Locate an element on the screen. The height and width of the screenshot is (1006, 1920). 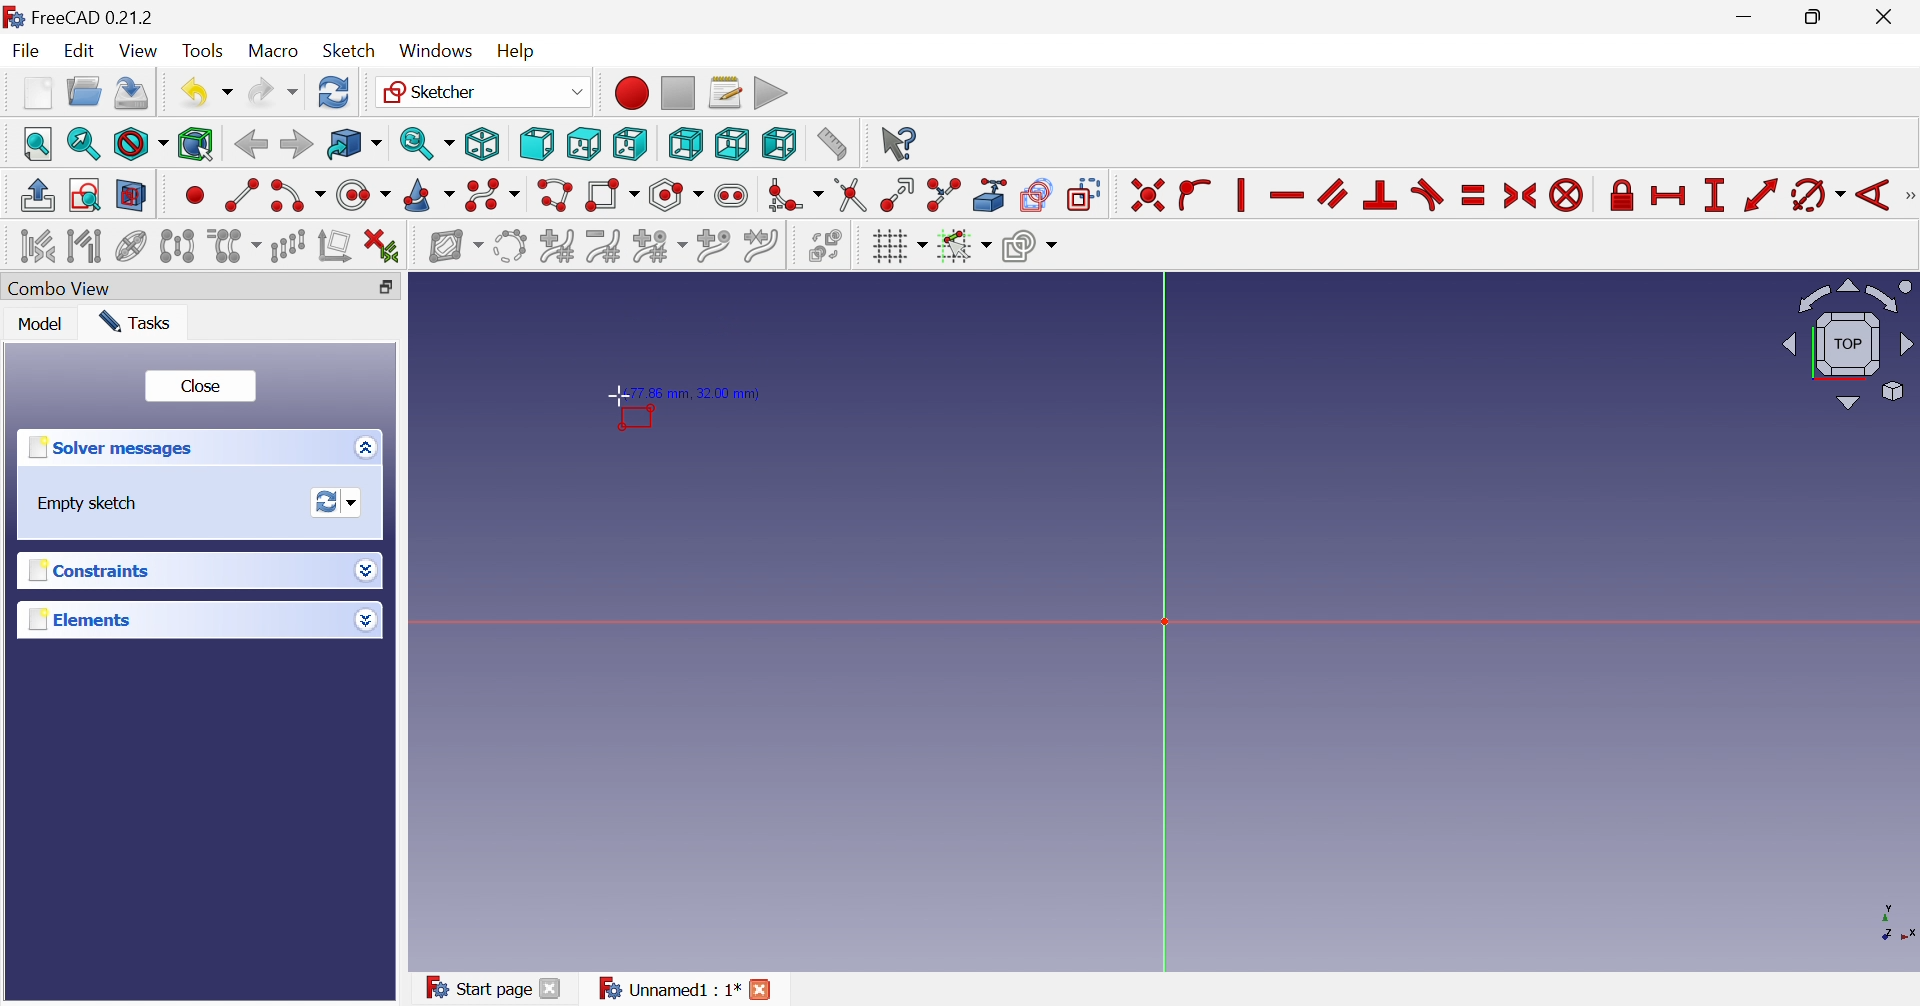
Toggle construction geometry is located at coordinates (1084, 195).